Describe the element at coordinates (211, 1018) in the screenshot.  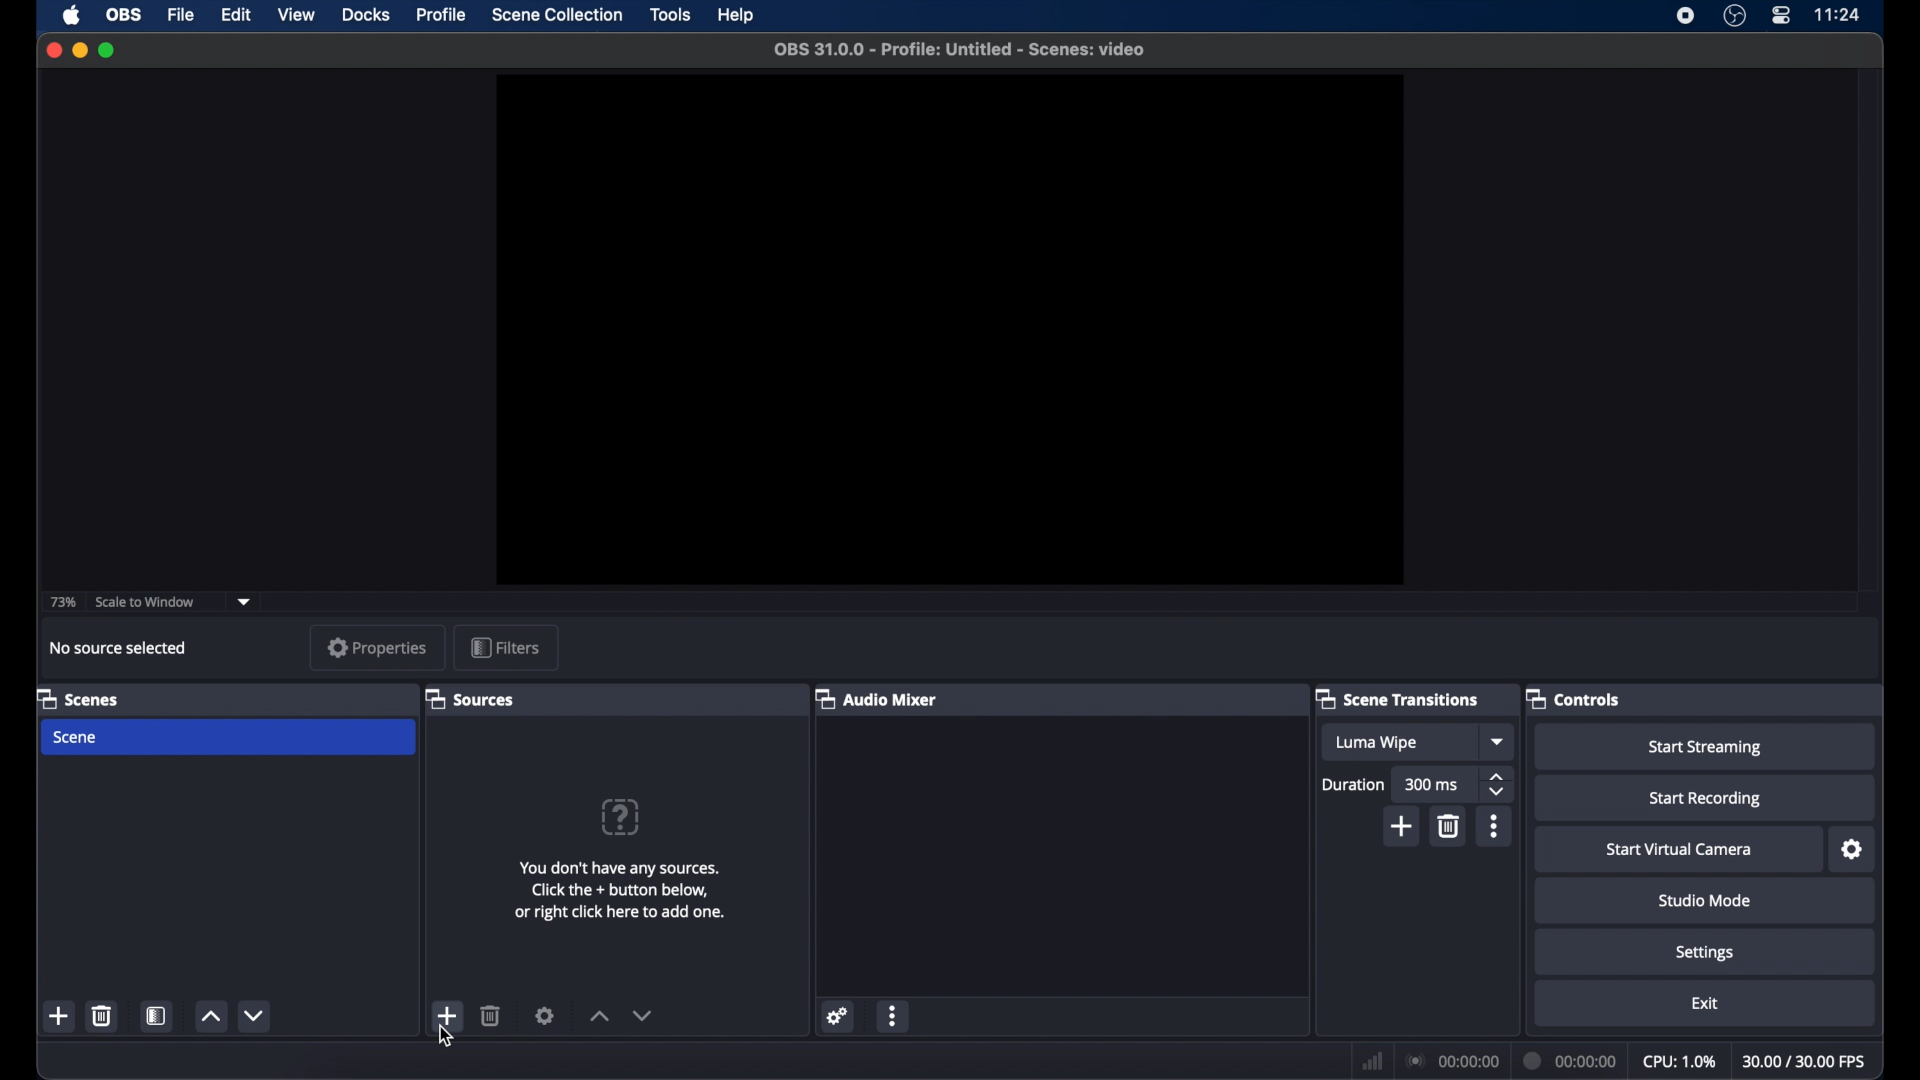
I see `increment` at that location.